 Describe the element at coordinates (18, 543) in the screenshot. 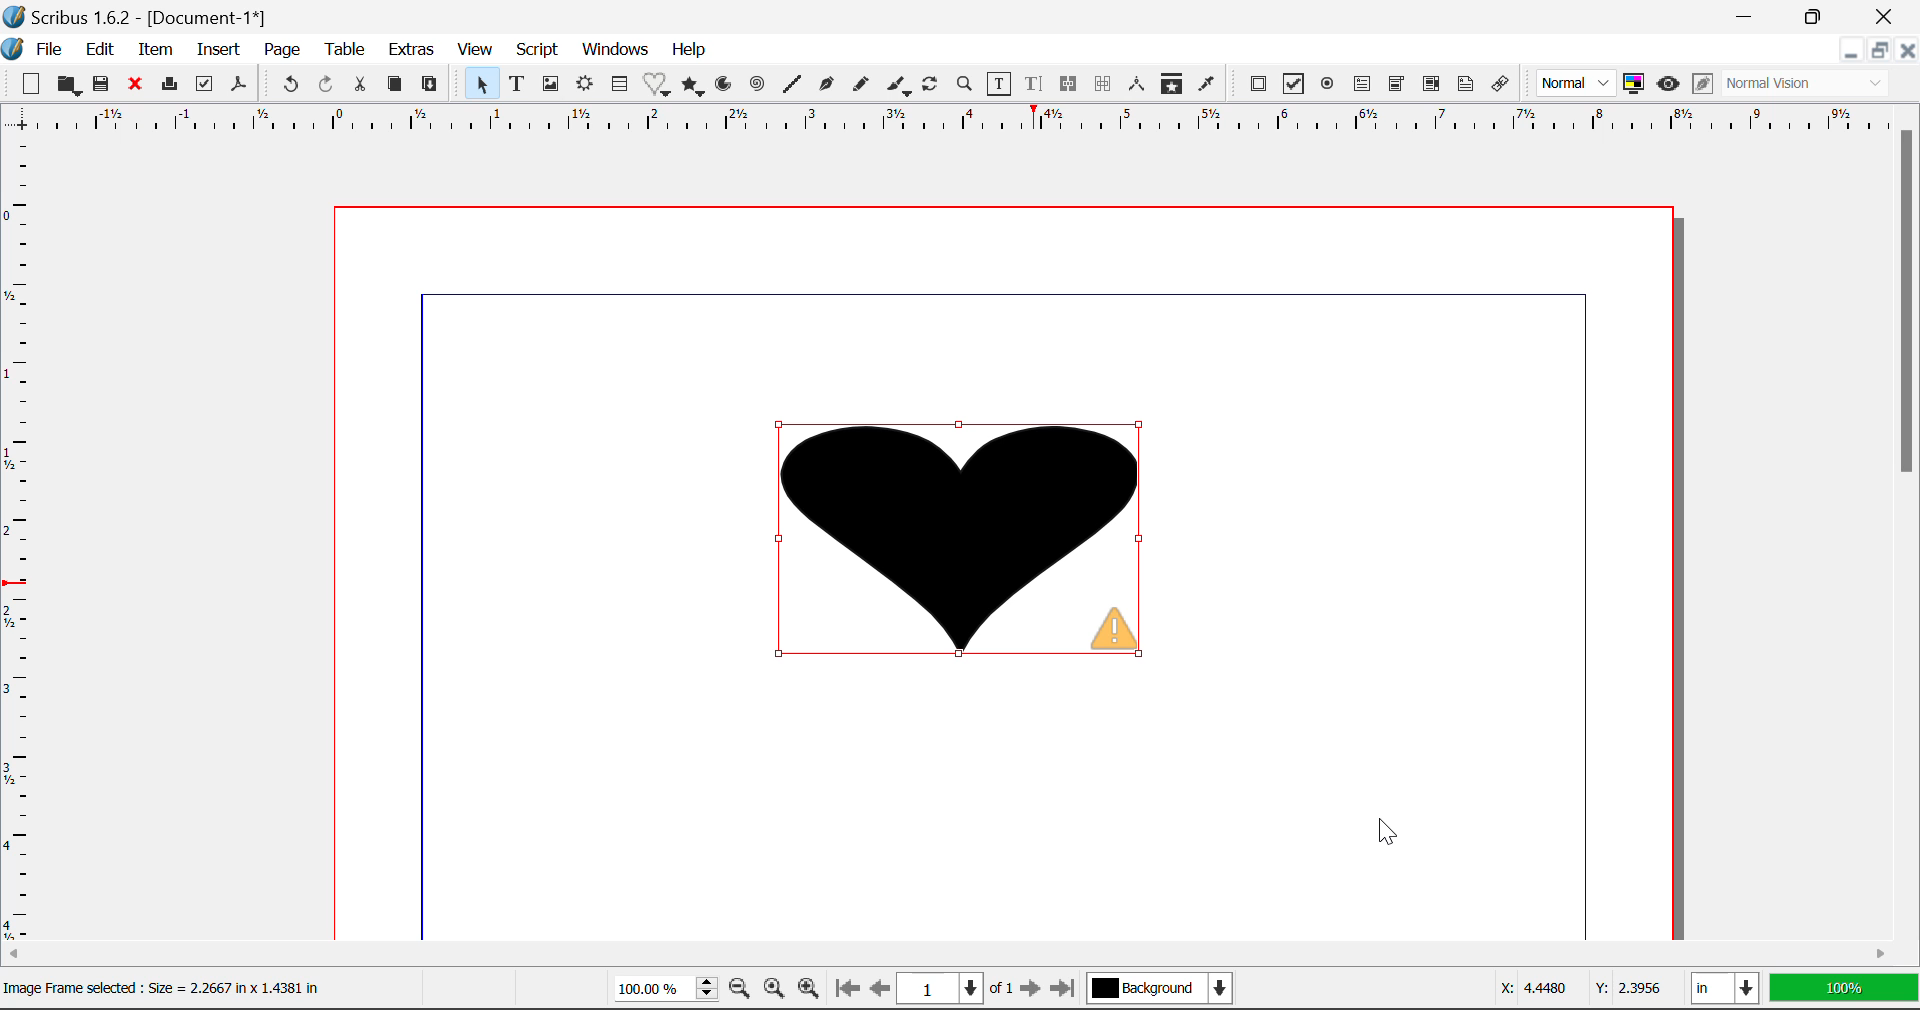

I see `Horizontal Page Margins` at that location.